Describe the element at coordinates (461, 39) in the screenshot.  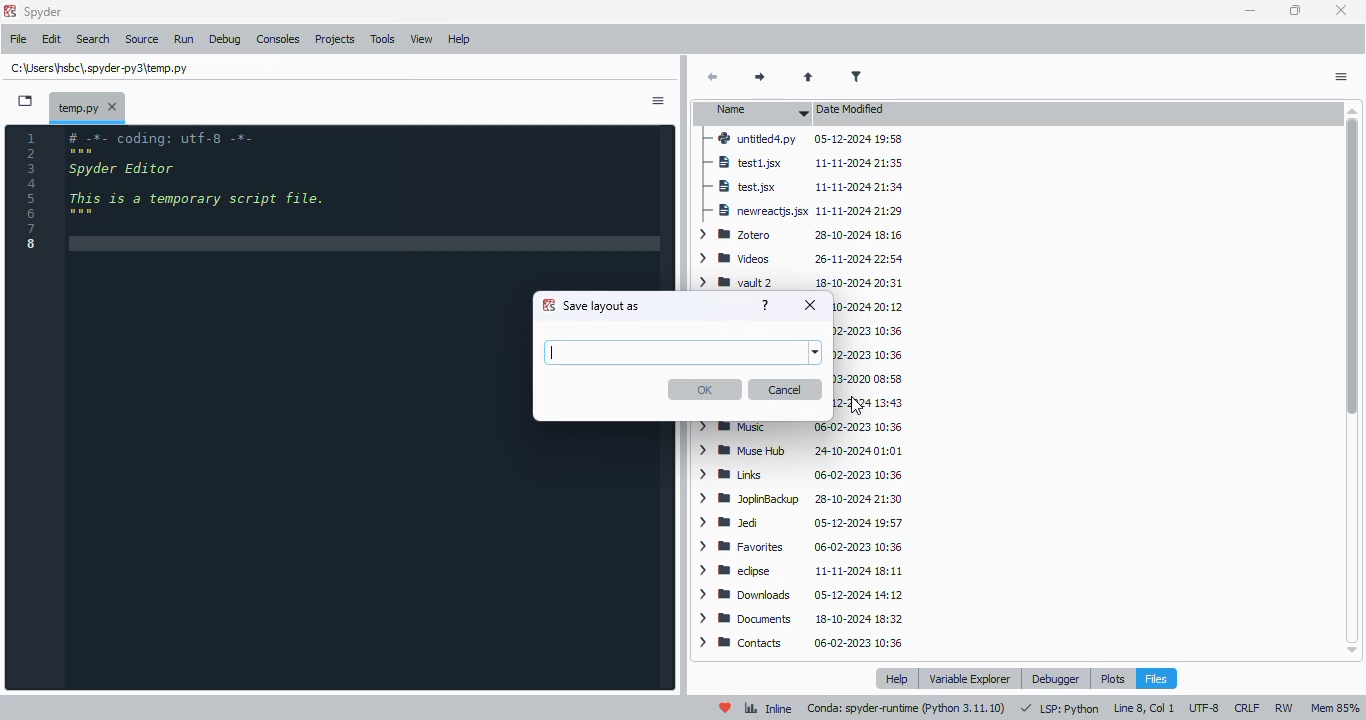
I see `help` at that location.